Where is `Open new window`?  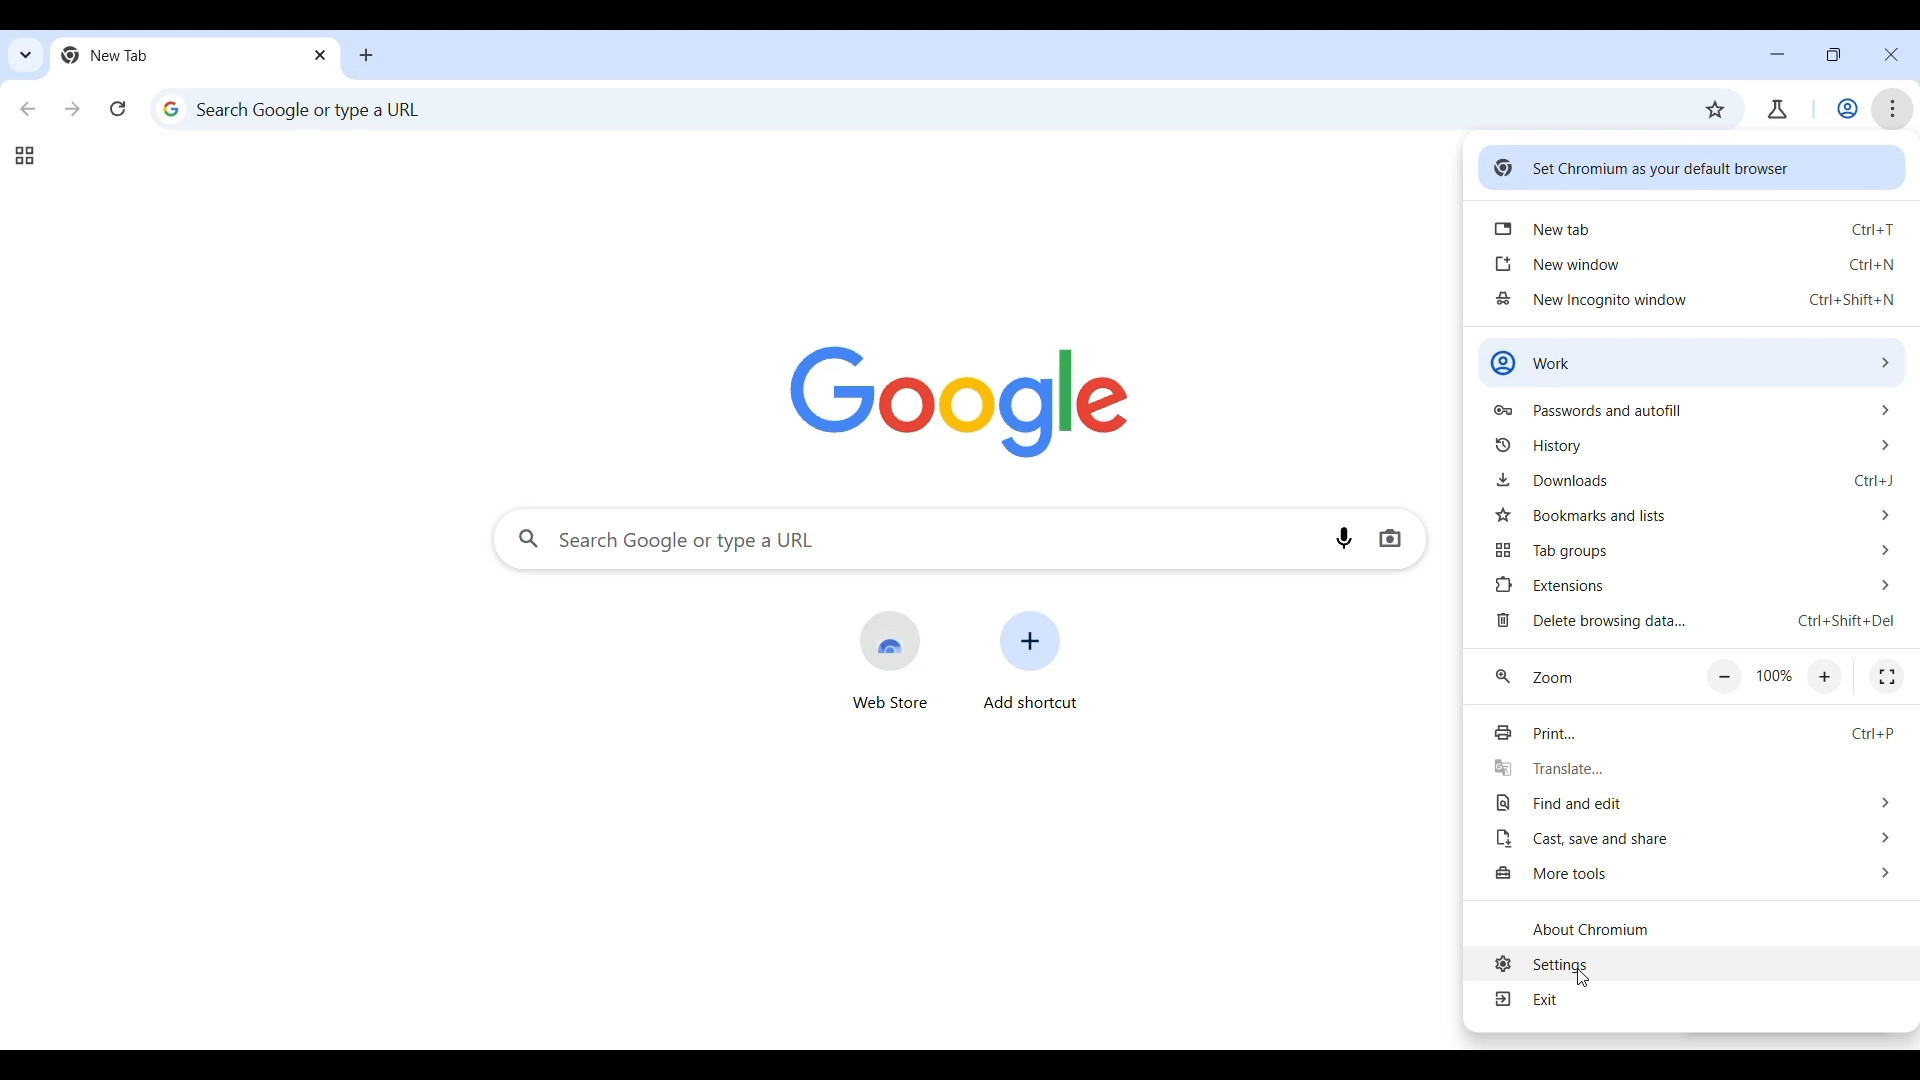
Open new window is located at coordinates (1692, 264).